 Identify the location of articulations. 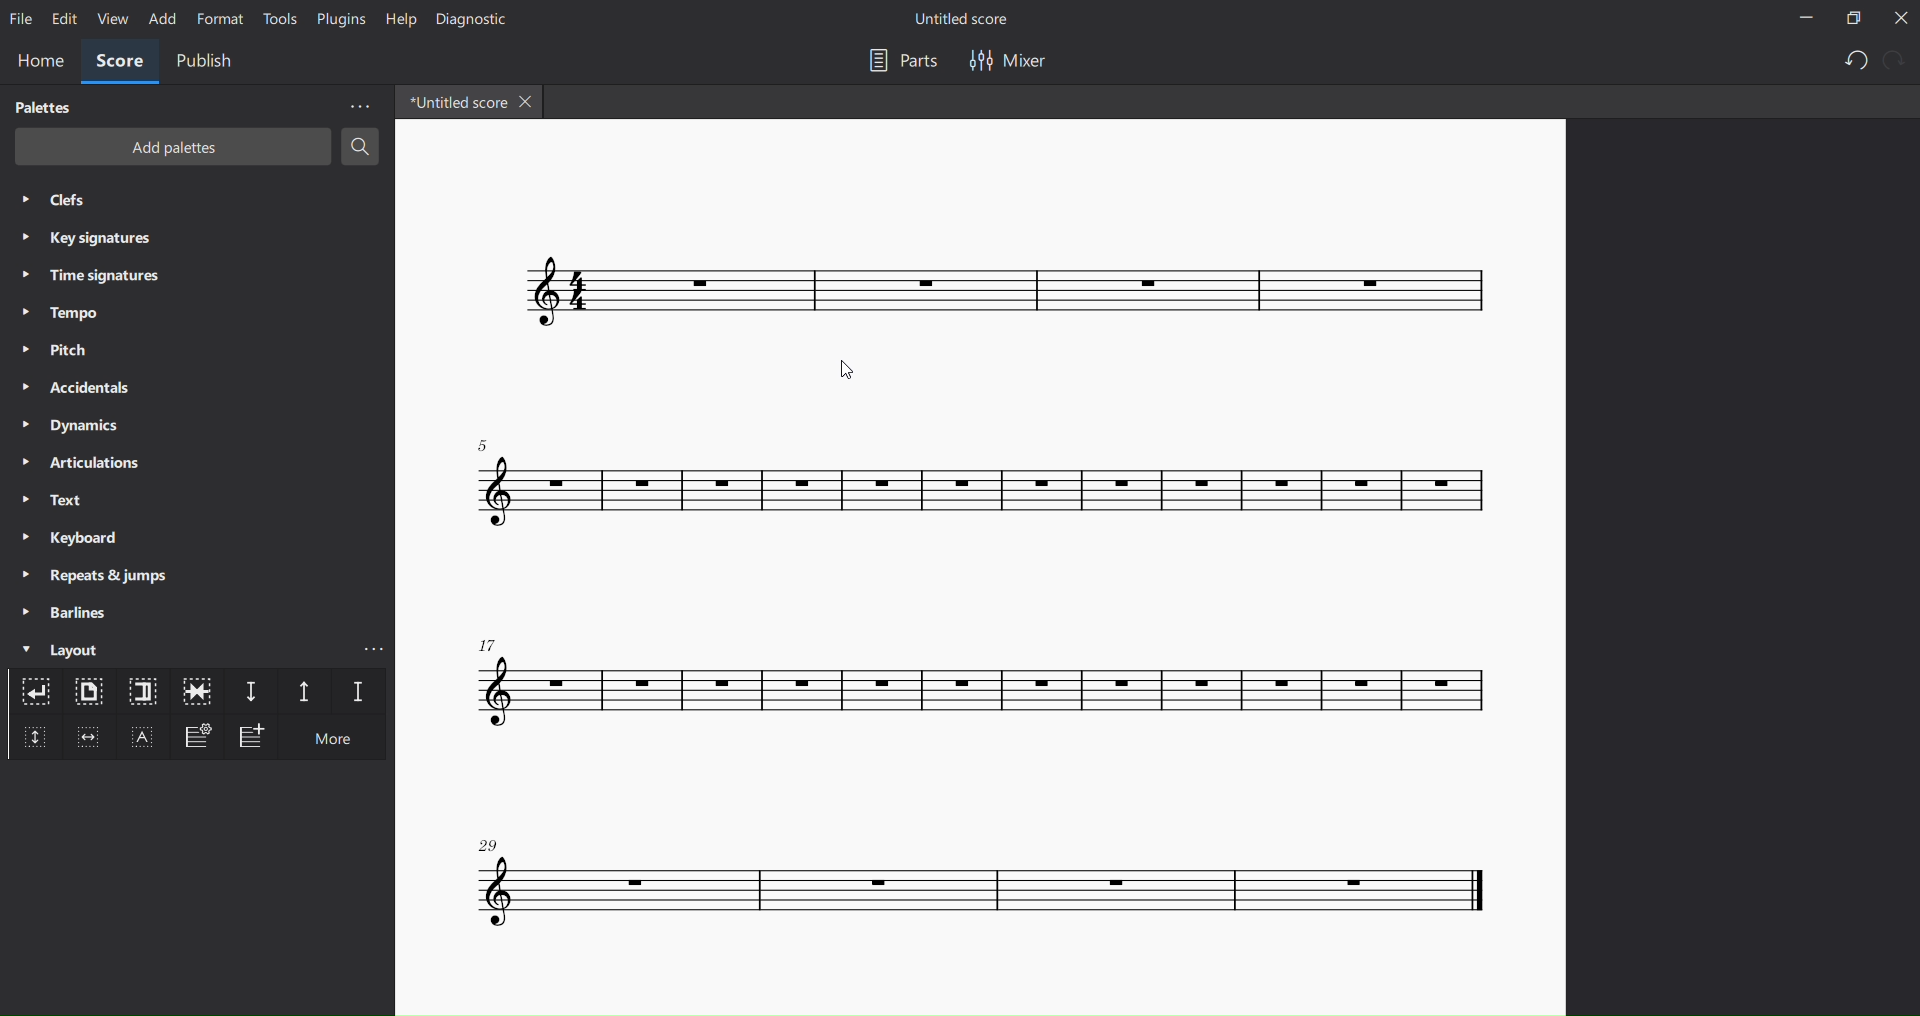
(81, 463).